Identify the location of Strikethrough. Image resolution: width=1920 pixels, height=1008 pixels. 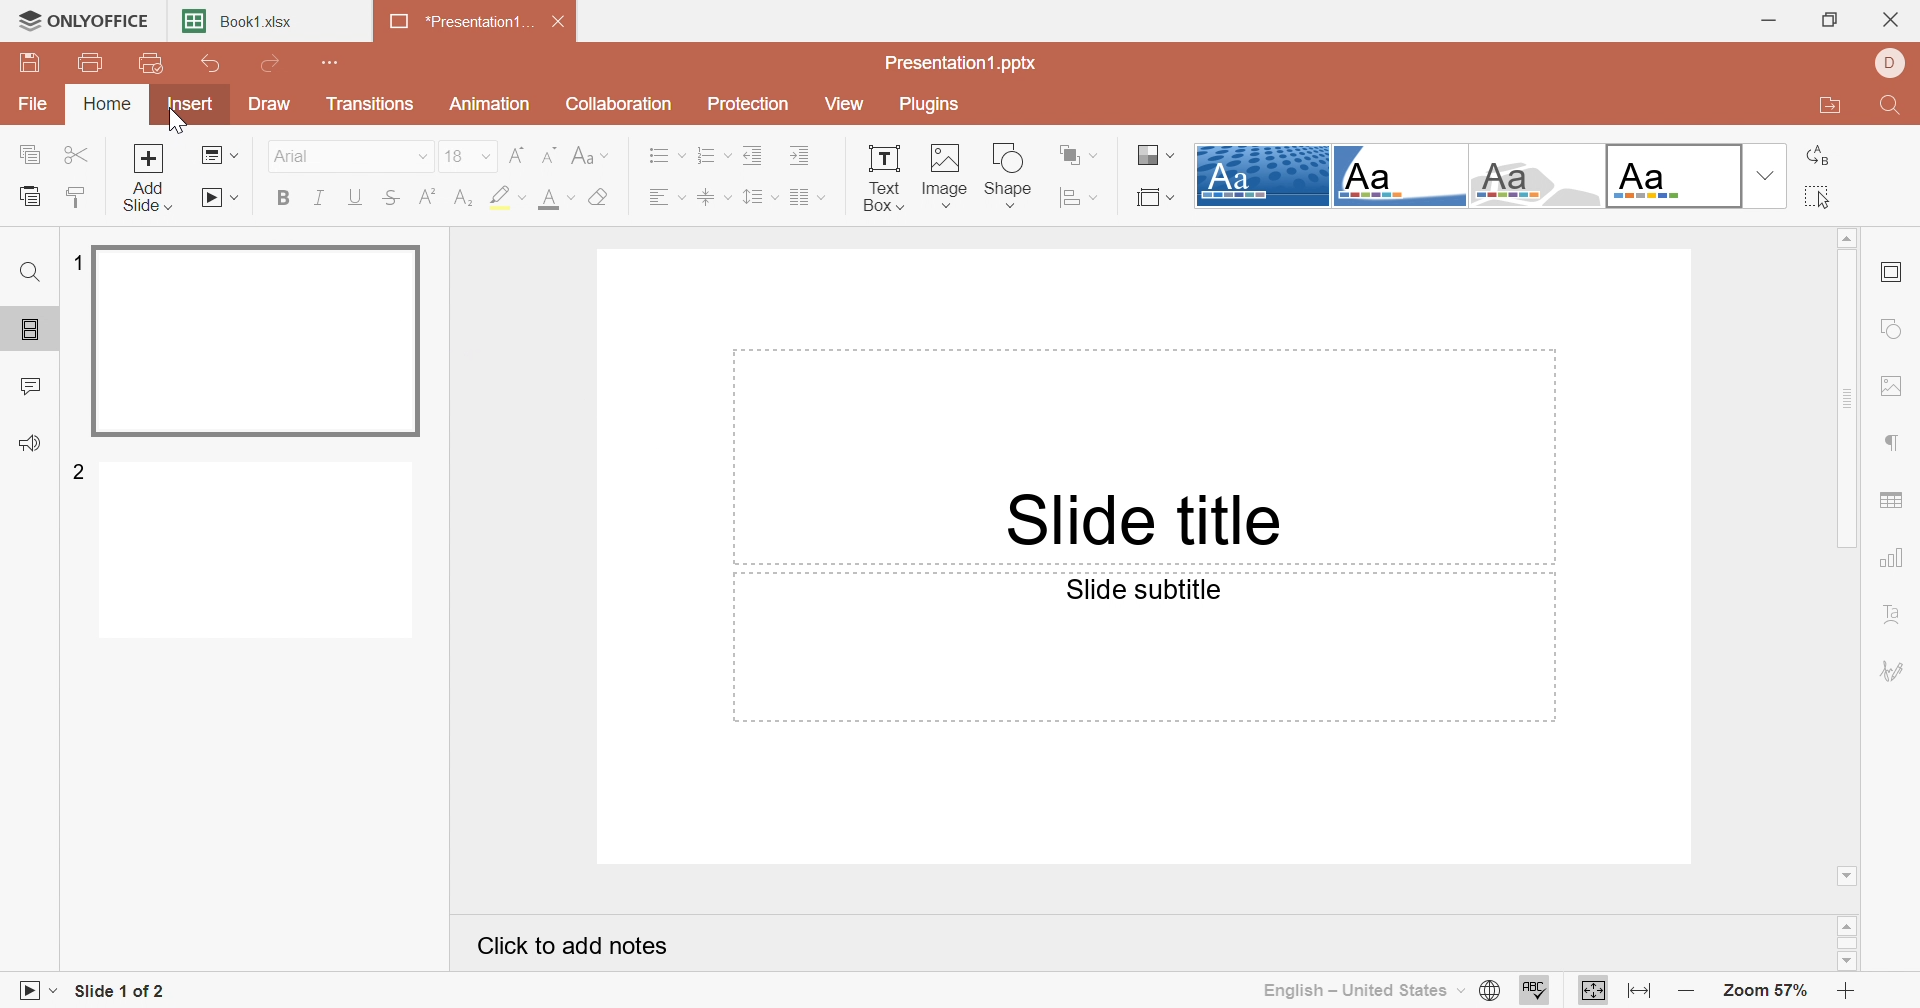
(393, 201).